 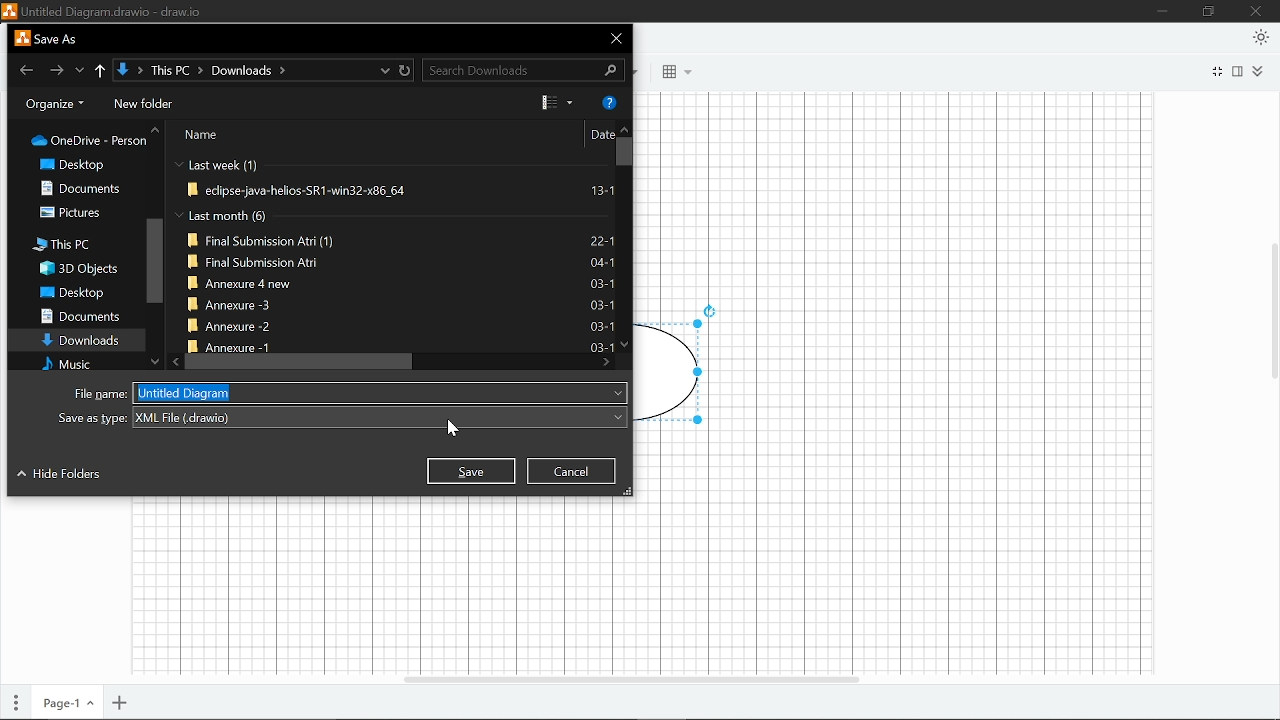 I want to click on Full screen, so click(x=1216, y=71).